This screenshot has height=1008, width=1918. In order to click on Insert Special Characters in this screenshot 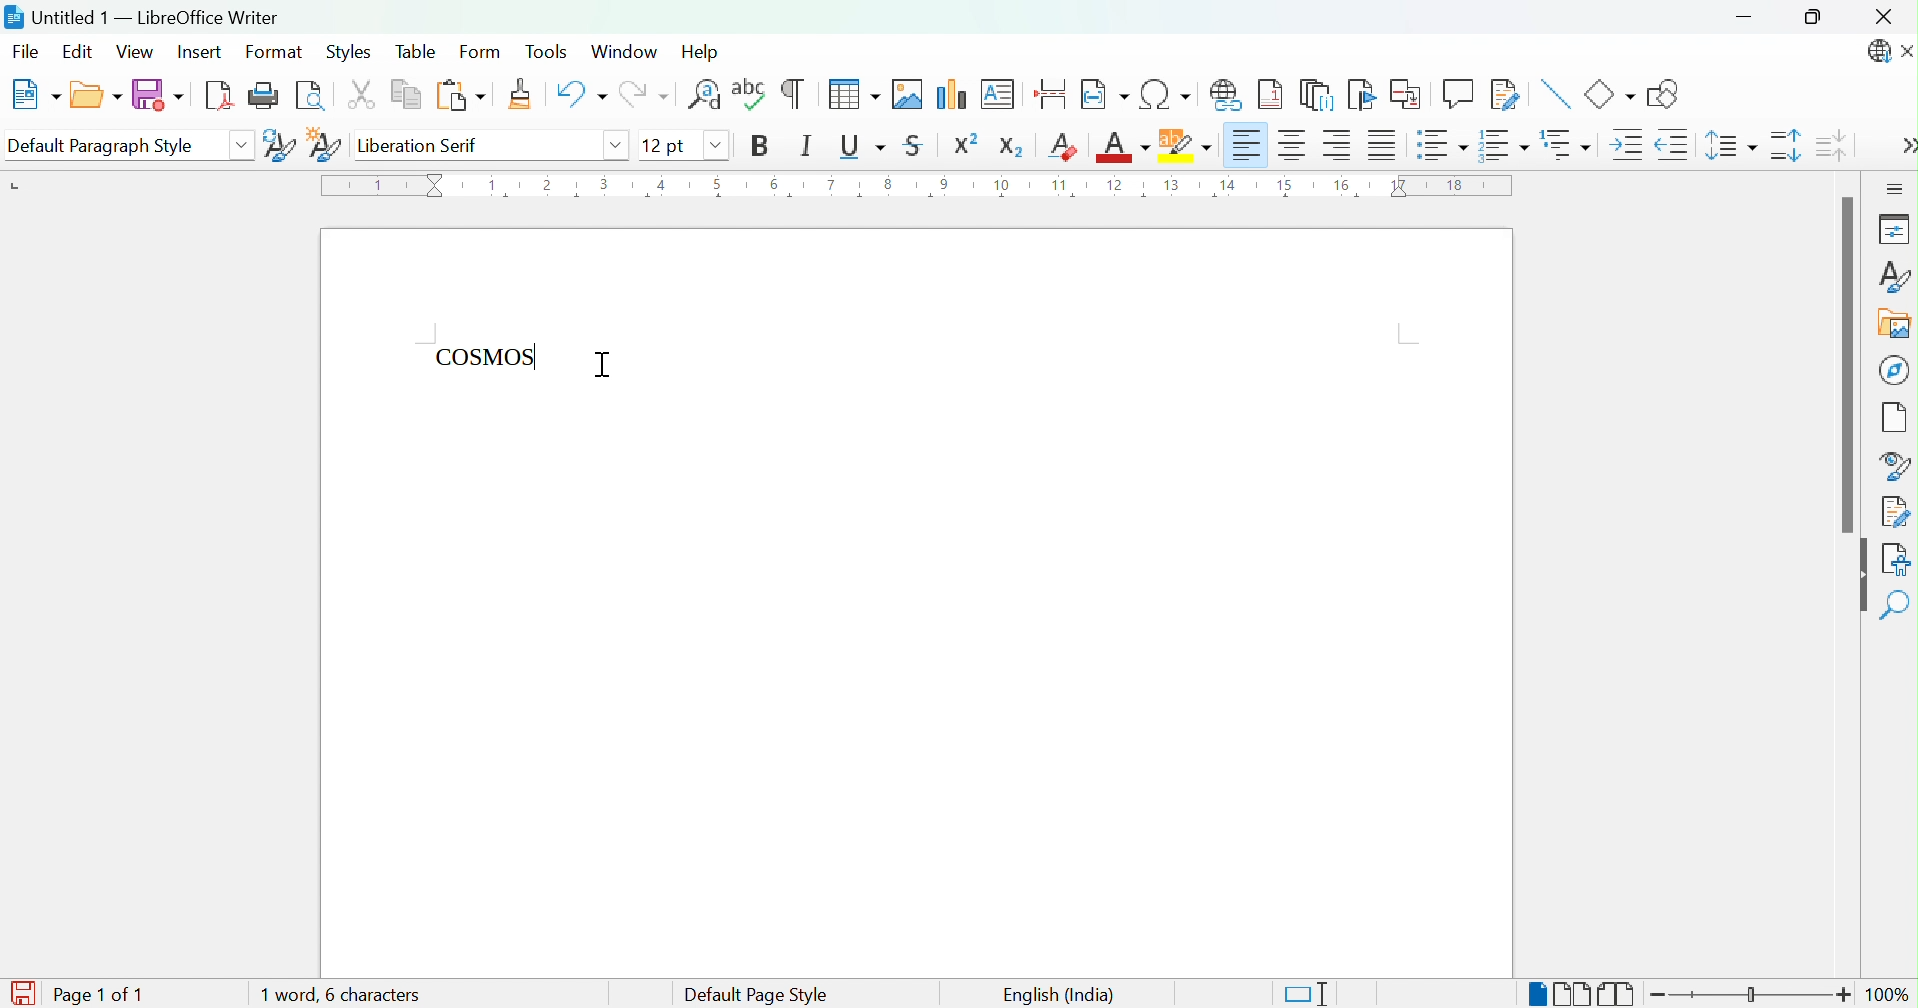, I will do `click(1167, 95)`.